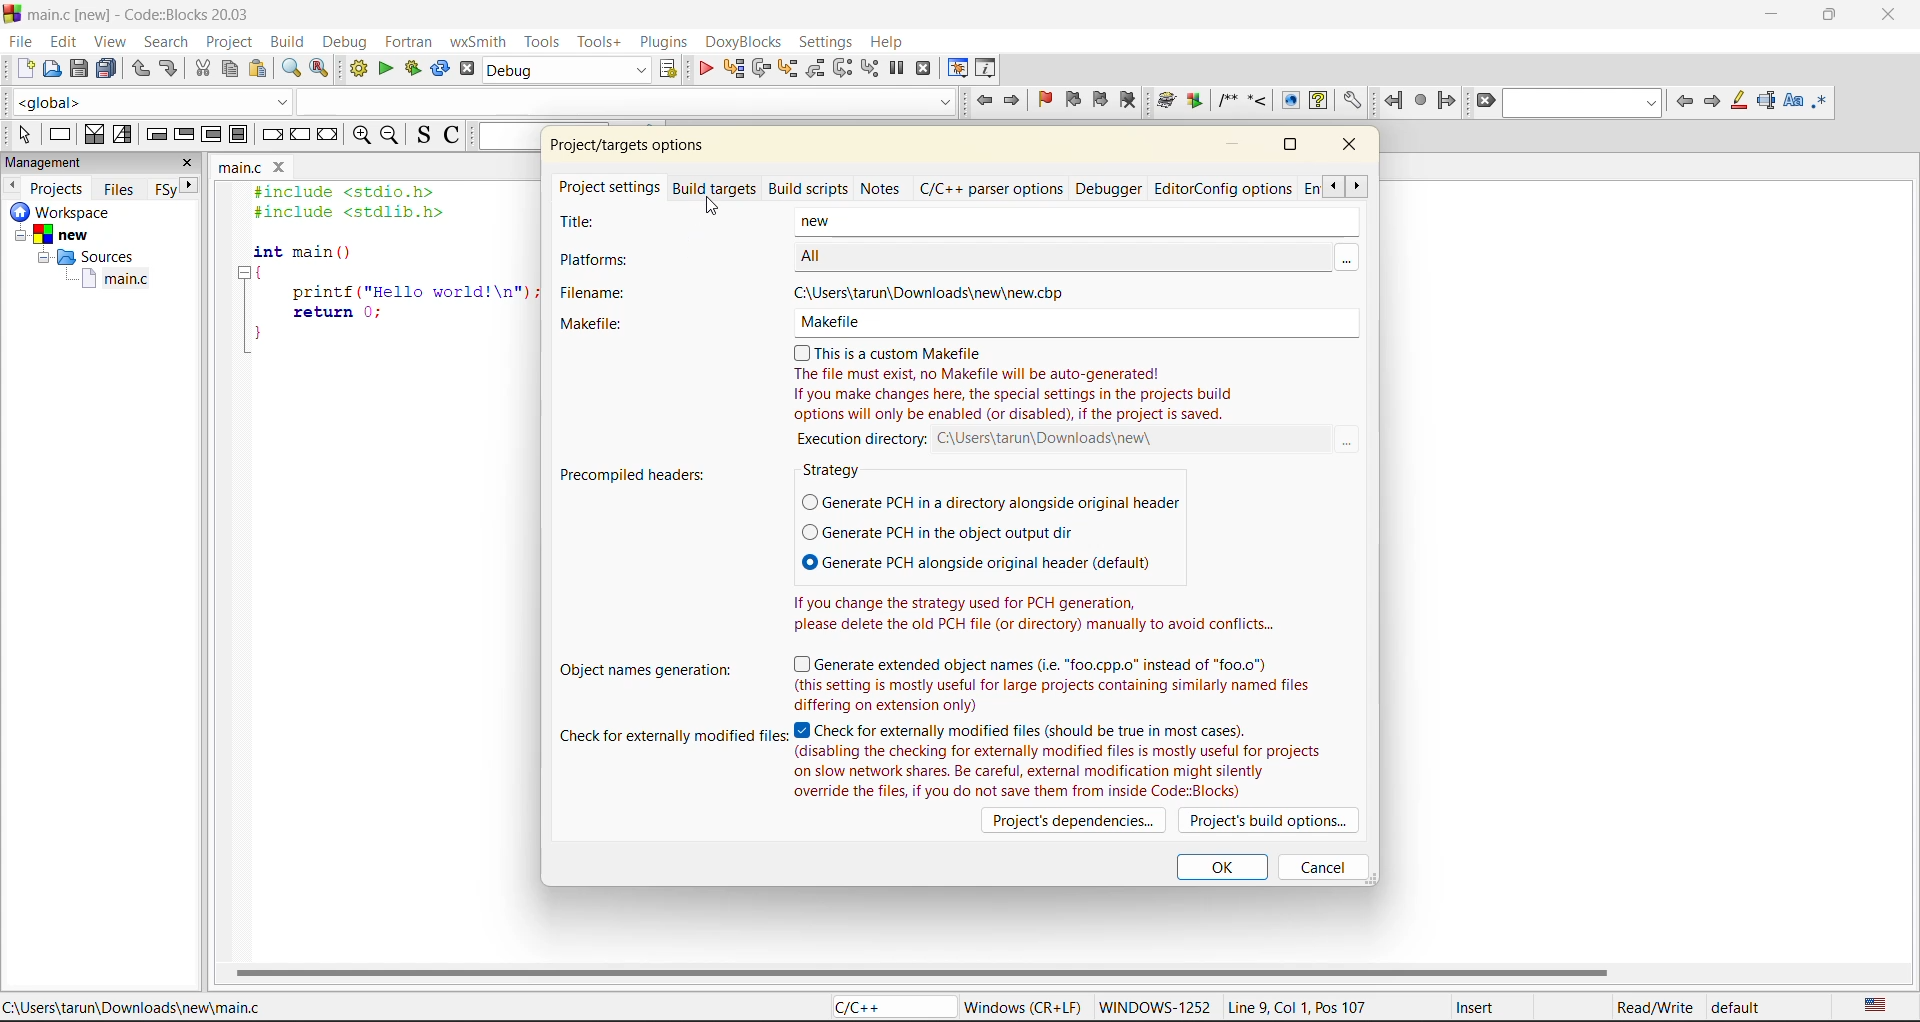  What do you see at coordinates (300, 136) in the screenshot?
I see `continue instruction` at bounding box center [300, 136].